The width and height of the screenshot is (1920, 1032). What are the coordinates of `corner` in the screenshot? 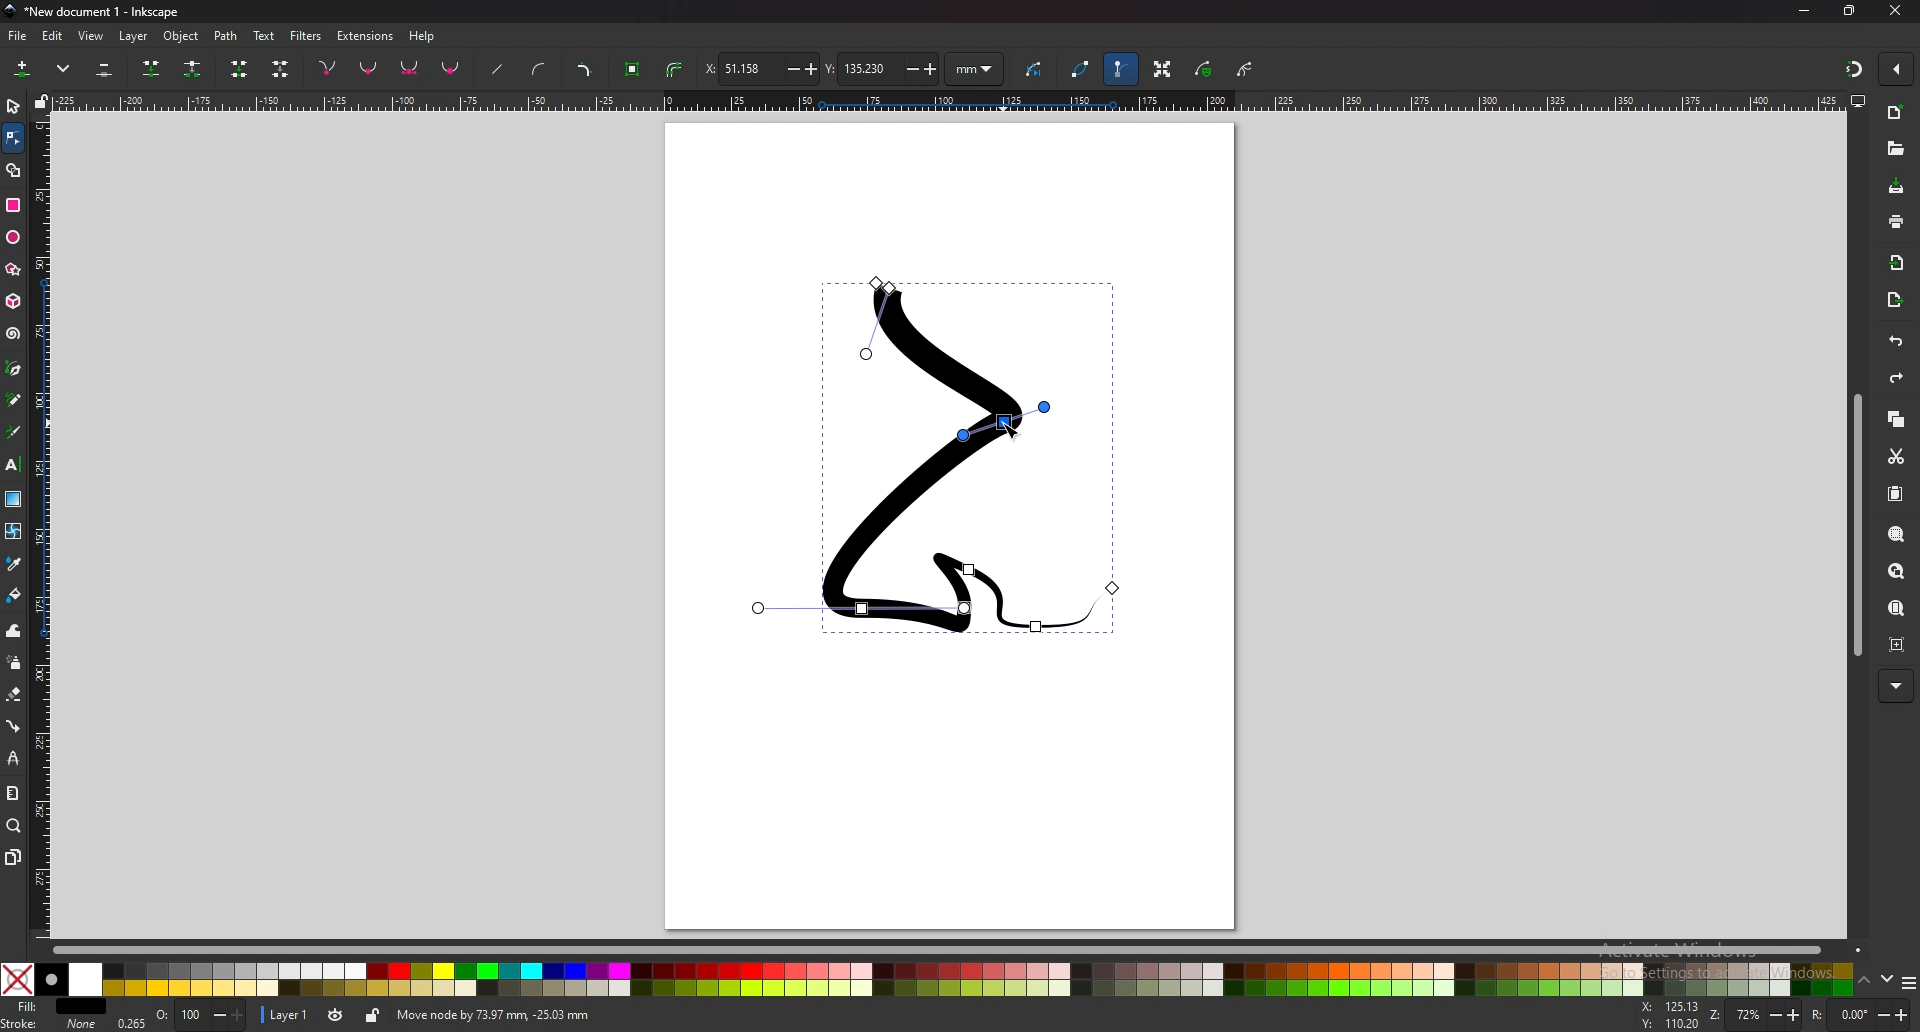 It's located at (329, 67).